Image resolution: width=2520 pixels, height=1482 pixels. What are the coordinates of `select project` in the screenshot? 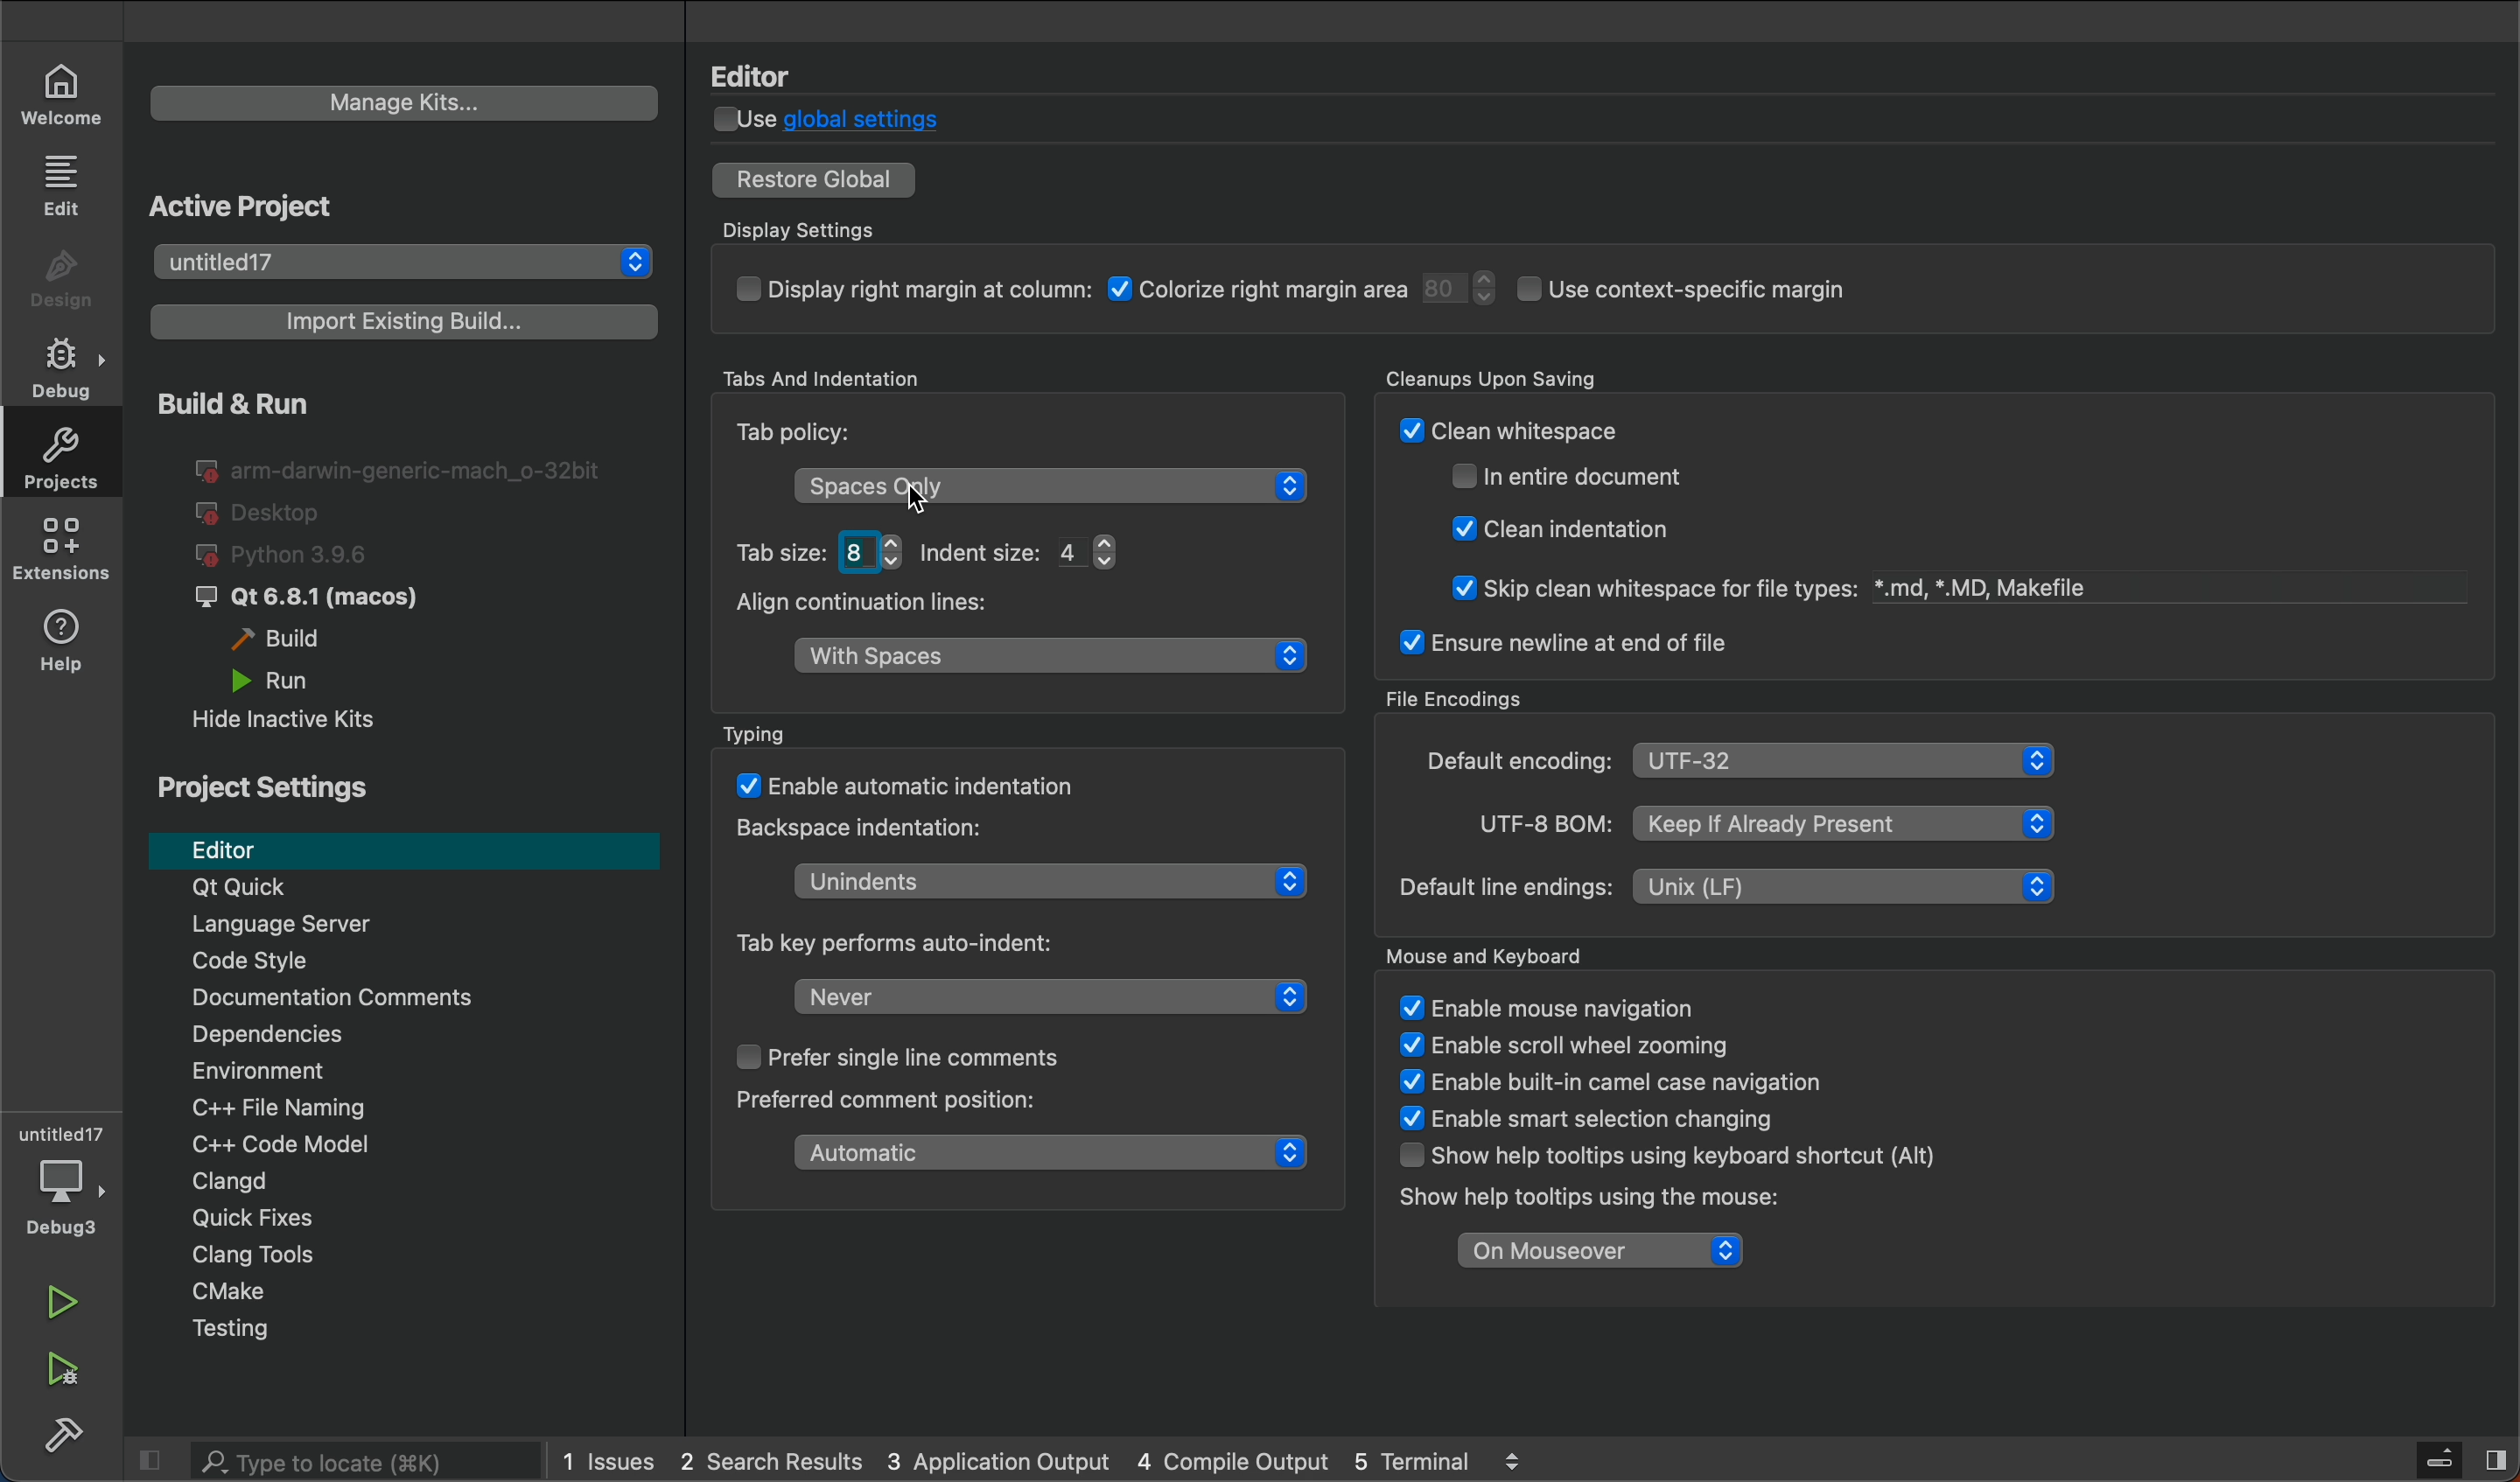 It's located at (405, 262).